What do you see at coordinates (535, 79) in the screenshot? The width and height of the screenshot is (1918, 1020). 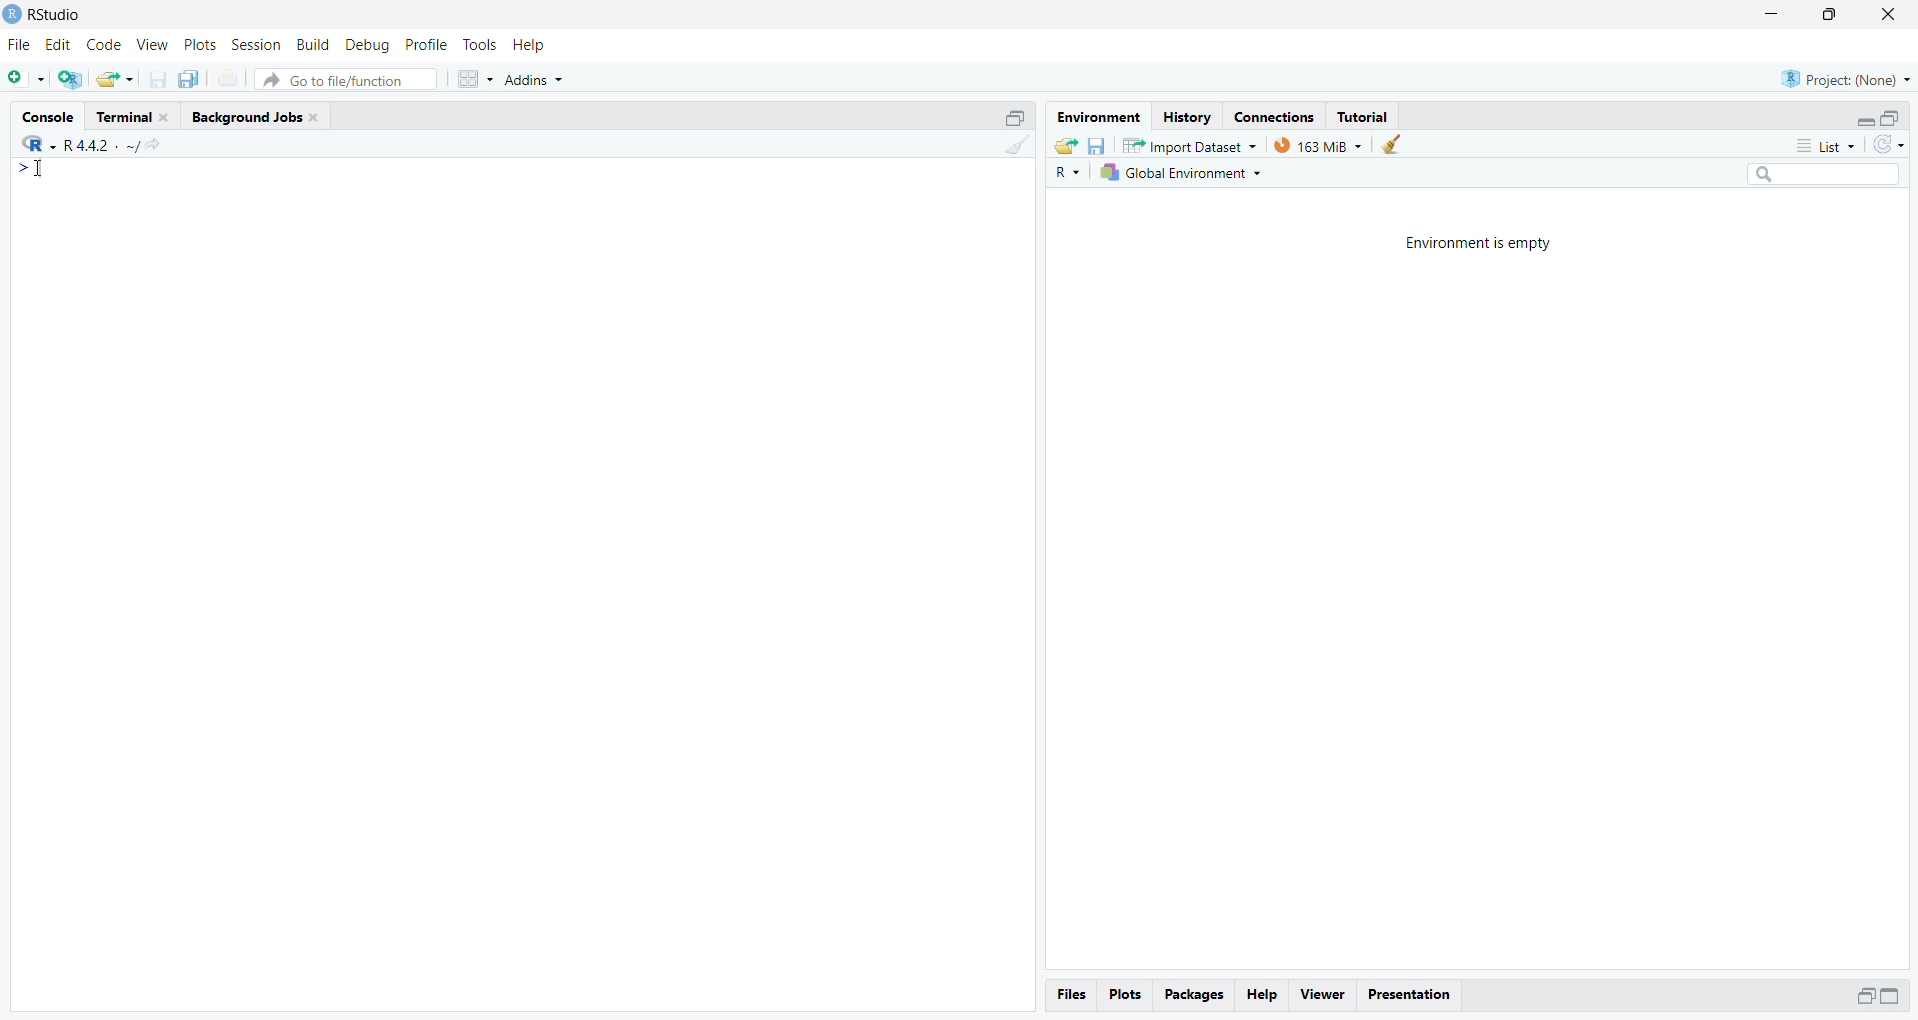 I see `Addins` at bounding box center [535, 79].